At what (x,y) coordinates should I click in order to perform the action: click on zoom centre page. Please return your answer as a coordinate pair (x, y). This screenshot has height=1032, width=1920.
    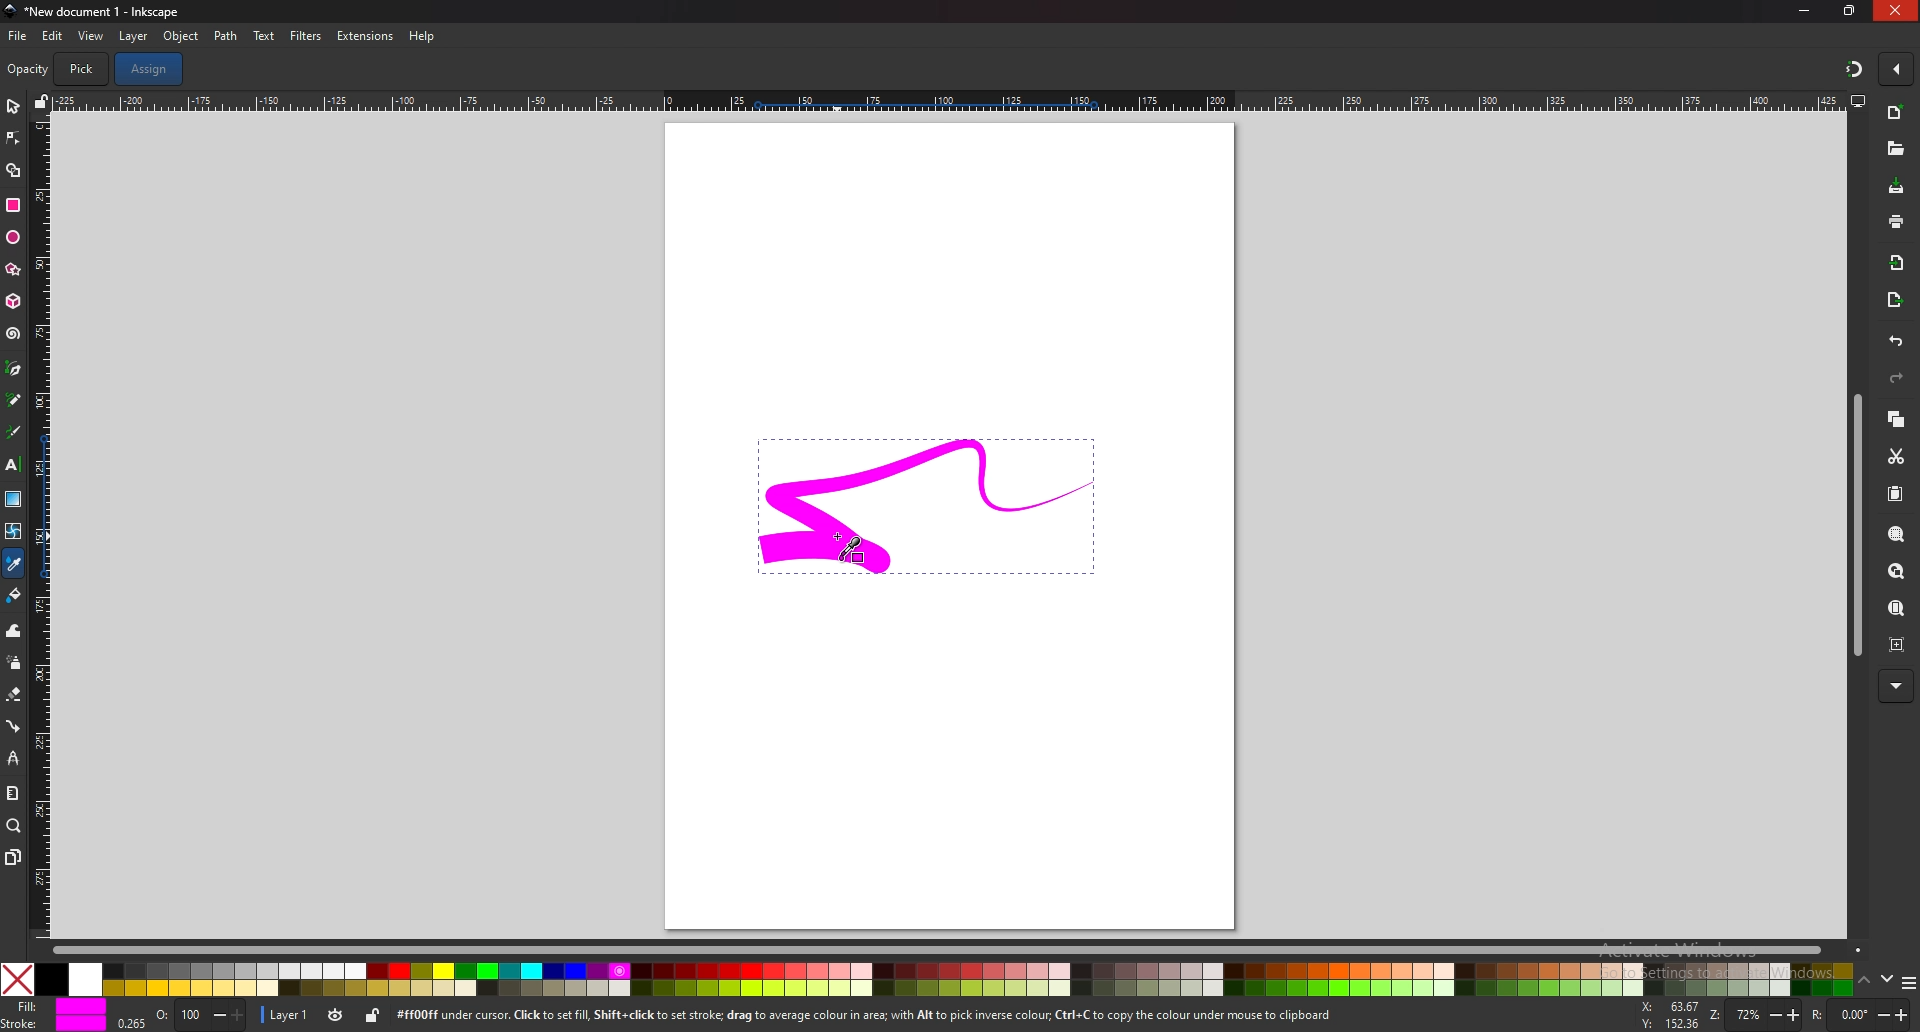
    Looking at the image, I should click on (1895, 644).